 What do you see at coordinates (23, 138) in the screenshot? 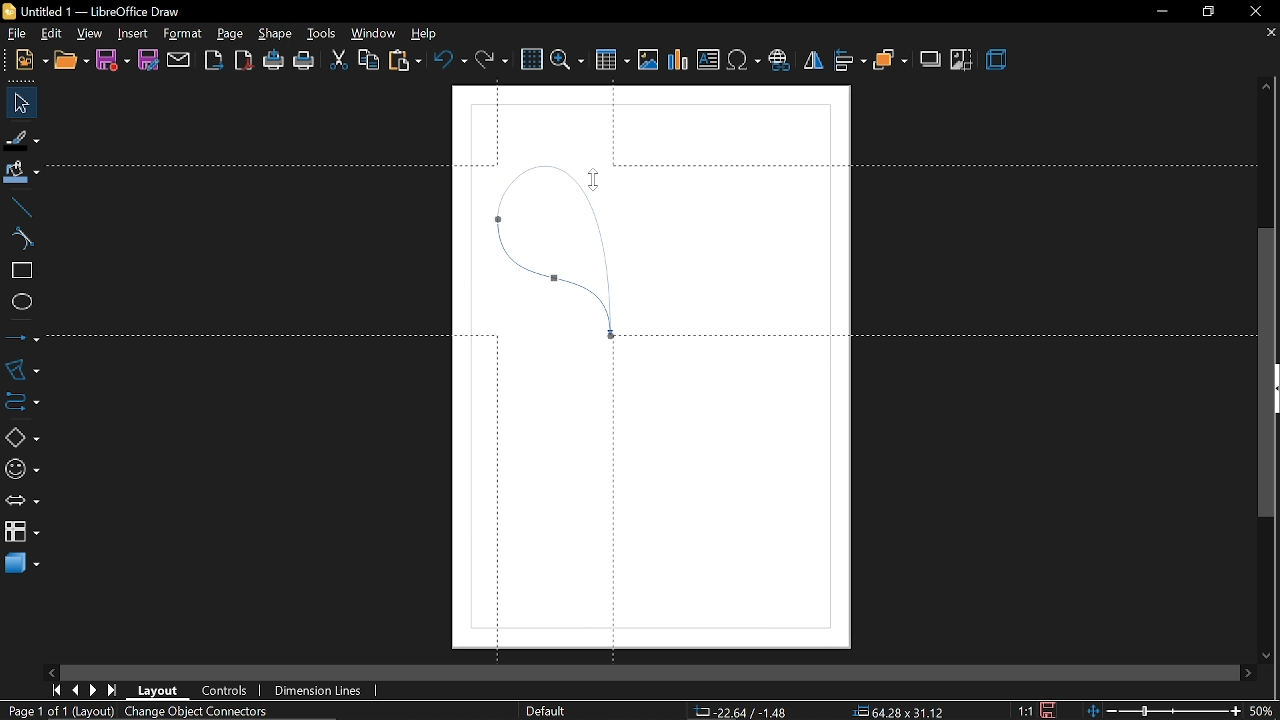
I see `fill line` at bounding box center [23, 138].